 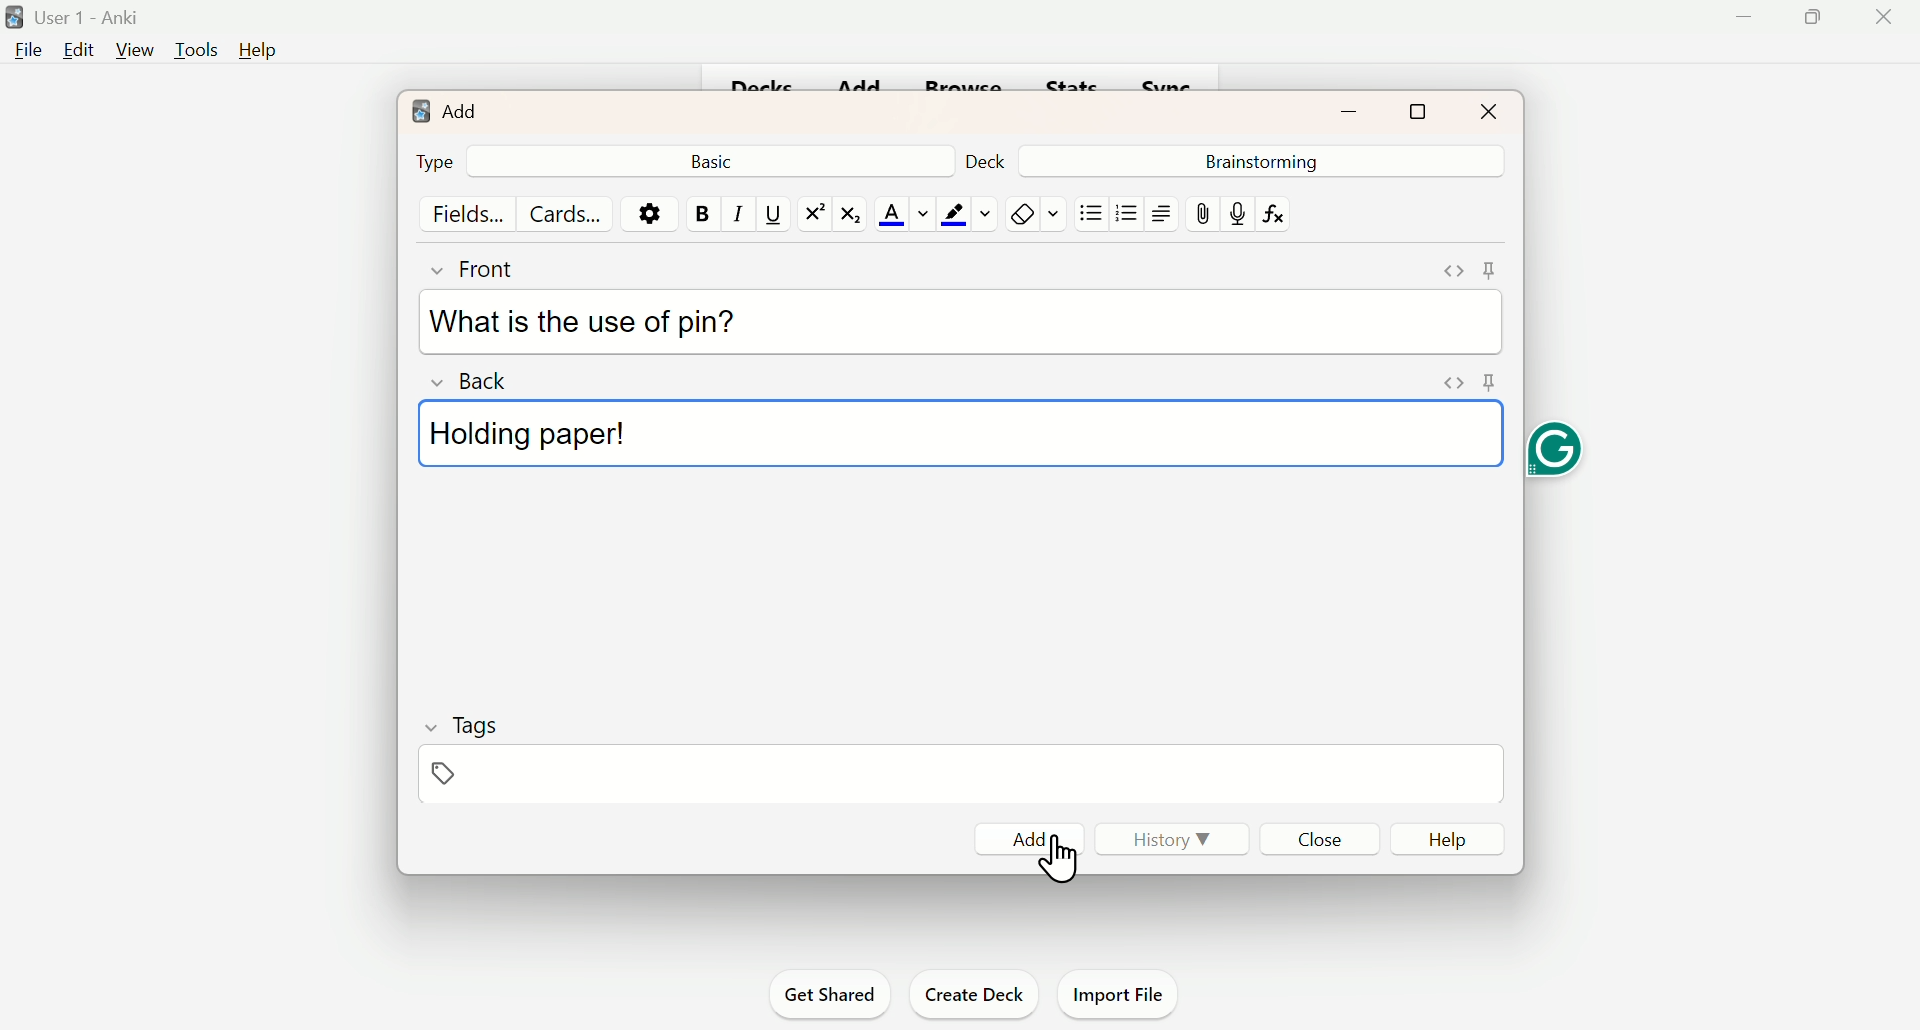 What do you see at coordinates (1324, 838) in the screenshot?
I see `Close` at bounding box center [1324, 838].